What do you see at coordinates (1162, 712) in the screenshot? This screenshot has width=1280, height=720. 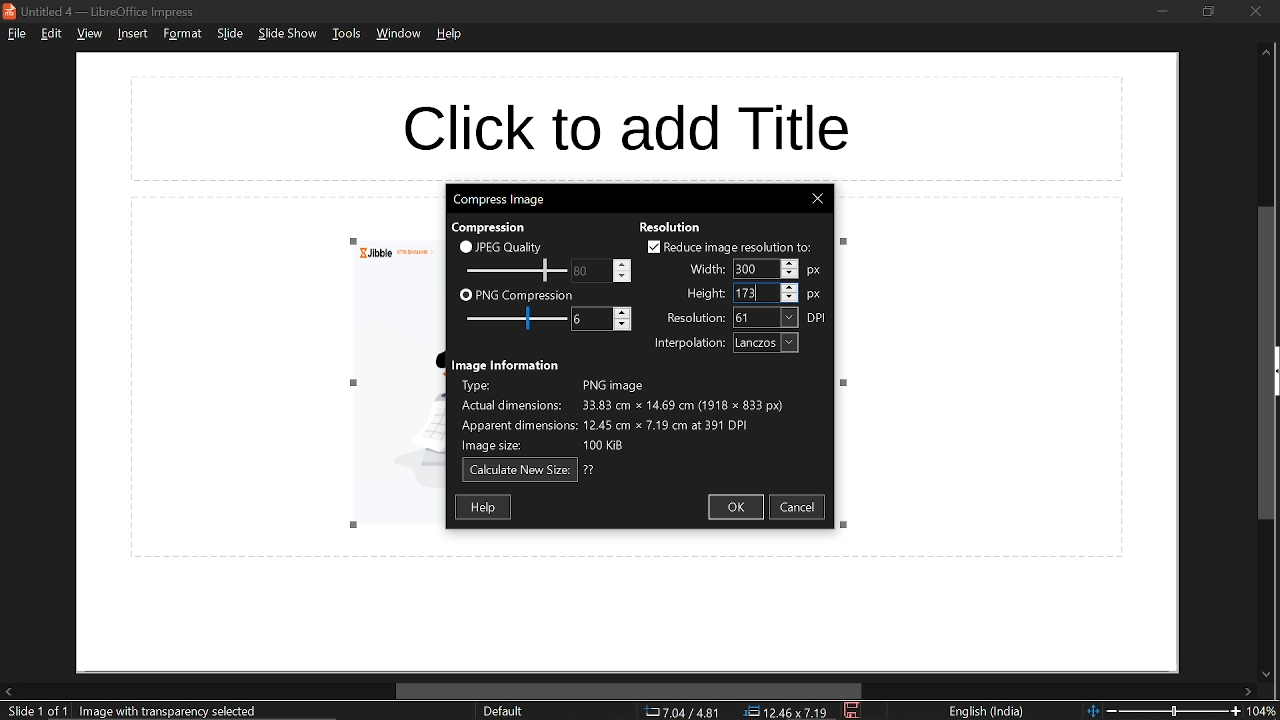 I see `change zoom` at bounding box center [1162, 712].